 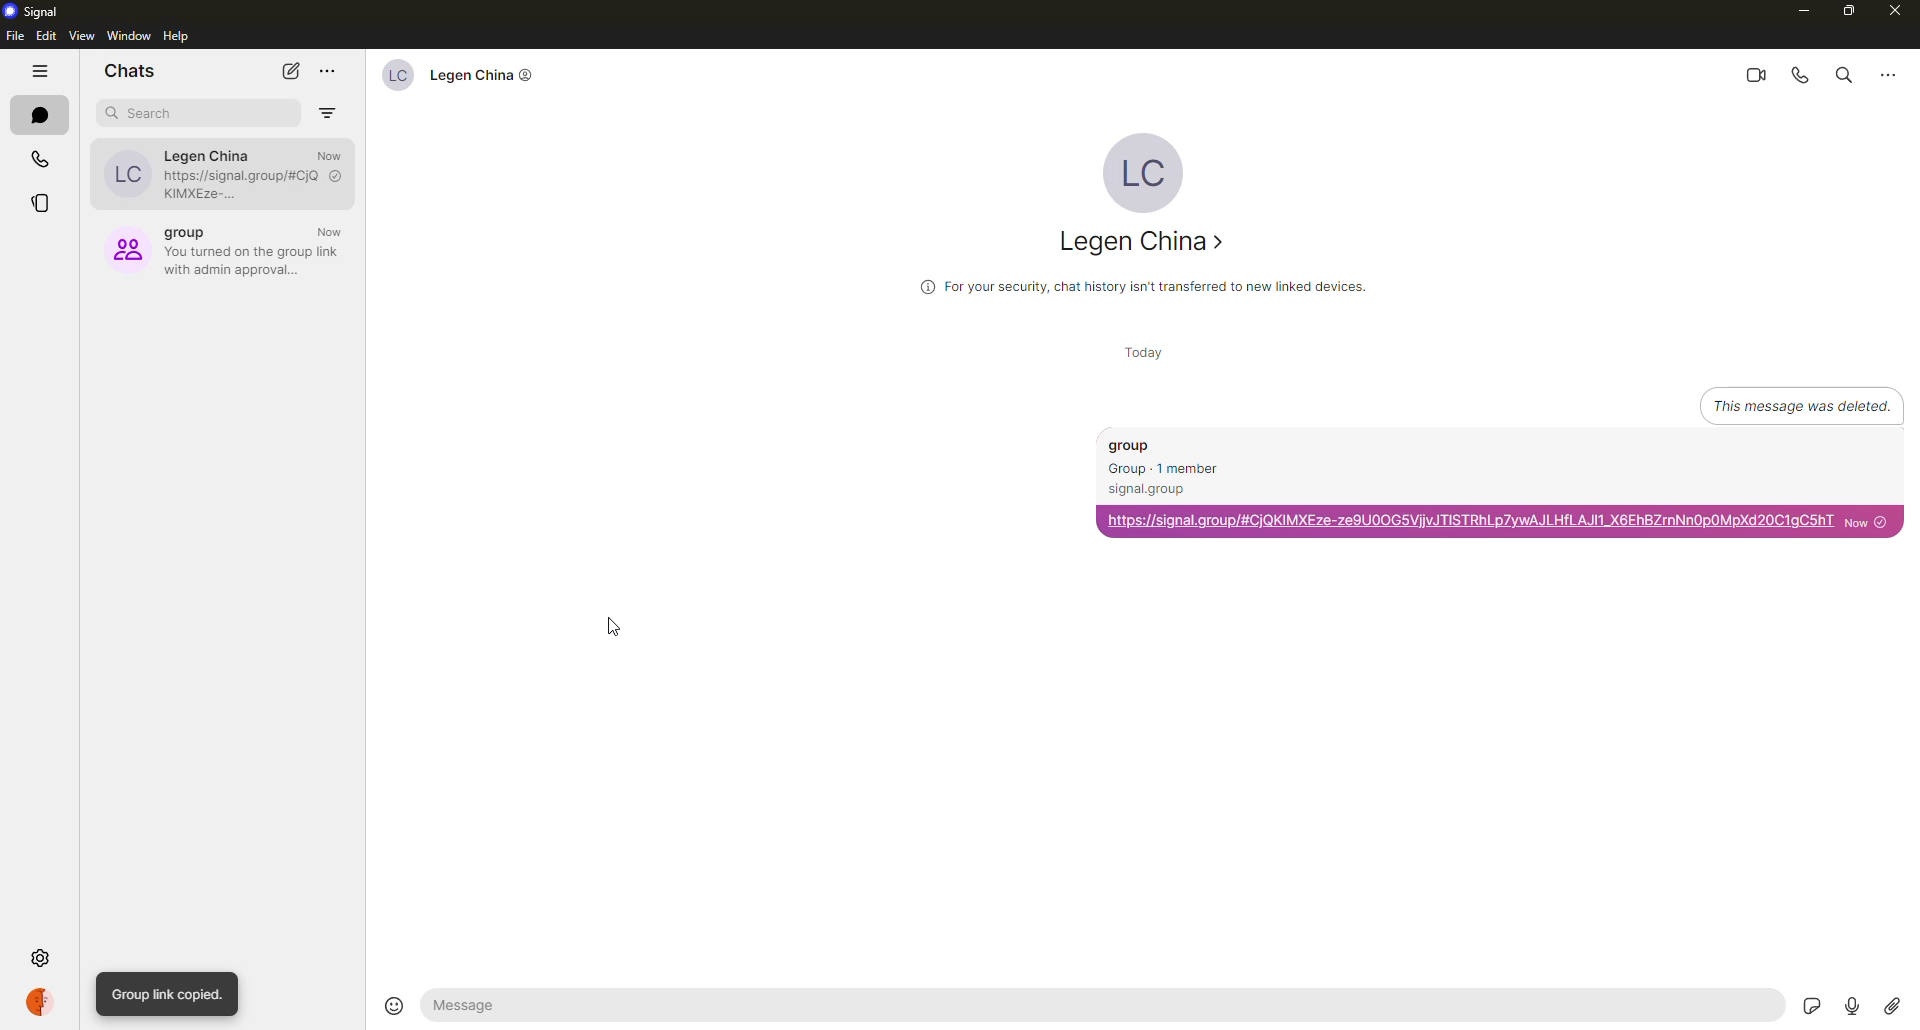 I want to click on stickers, so click(x=1812, y=1004).